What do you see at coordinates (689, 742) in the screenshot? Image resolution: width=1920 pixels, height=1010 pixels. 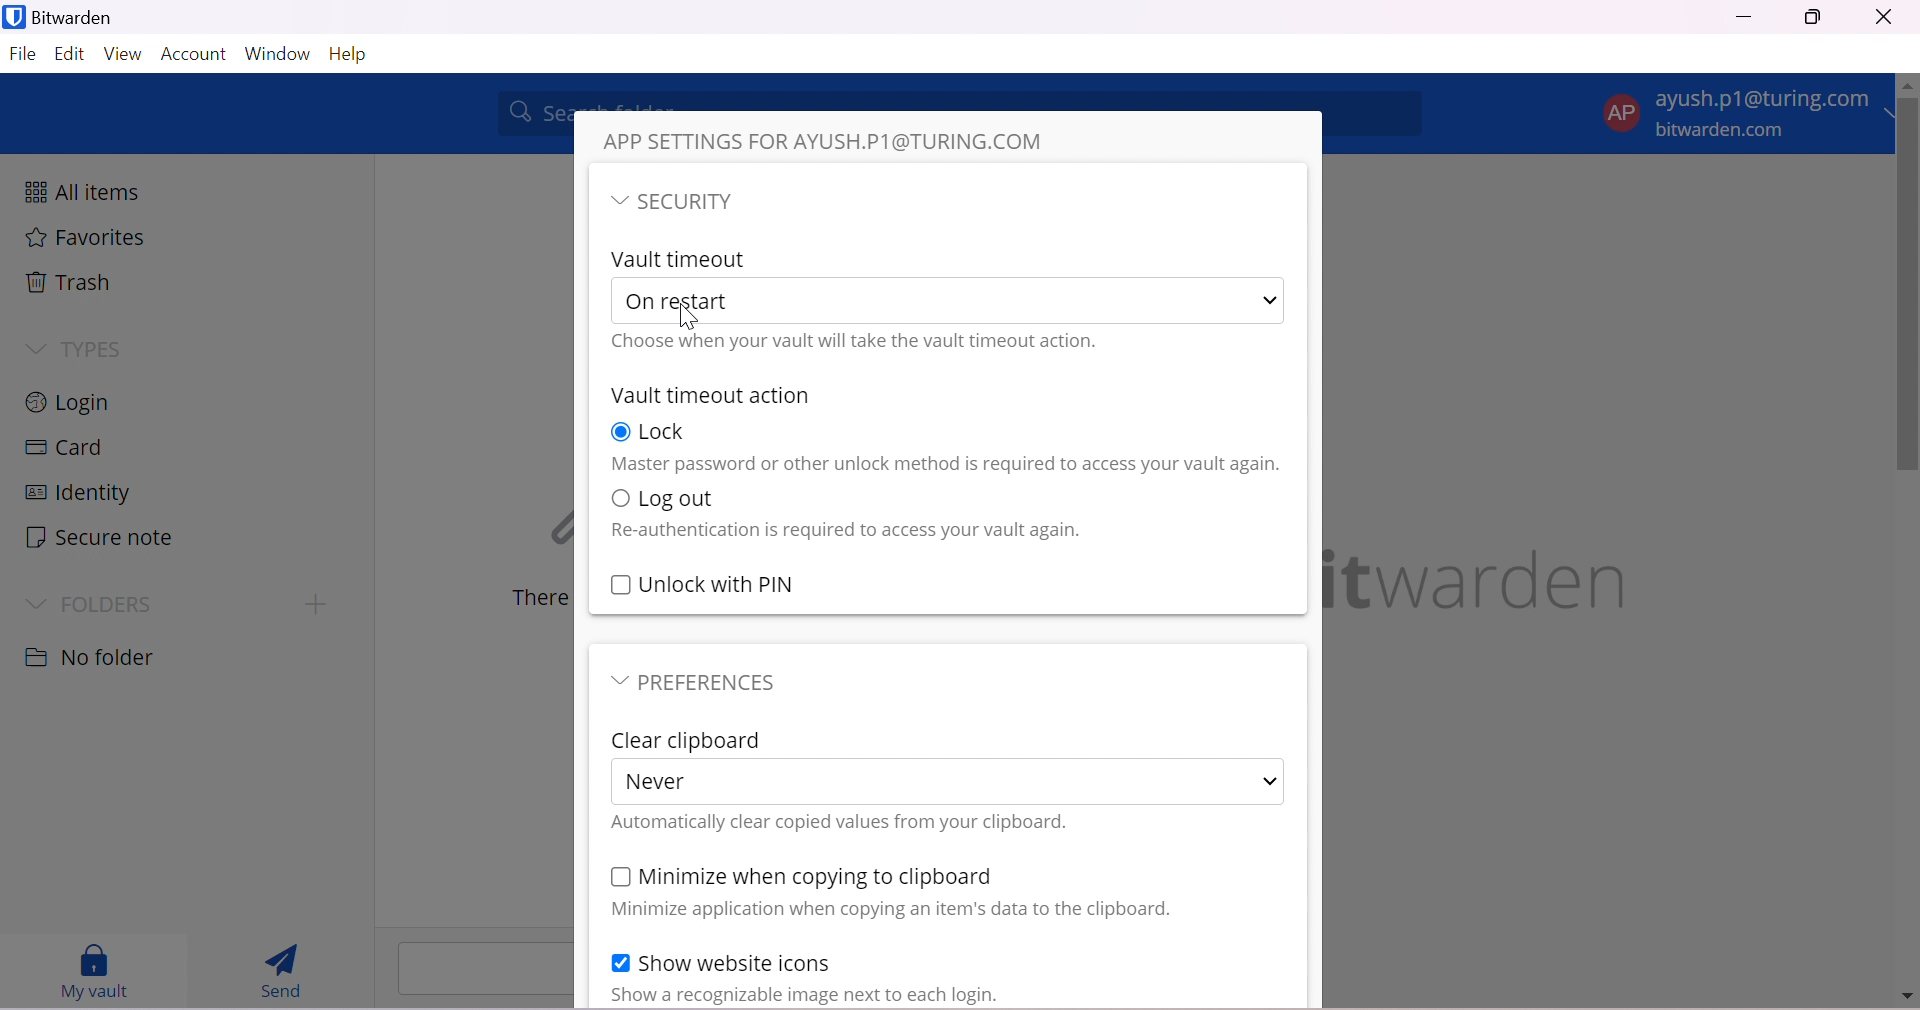 I see `Clear Clipboard` at bounding box center [689, 742].